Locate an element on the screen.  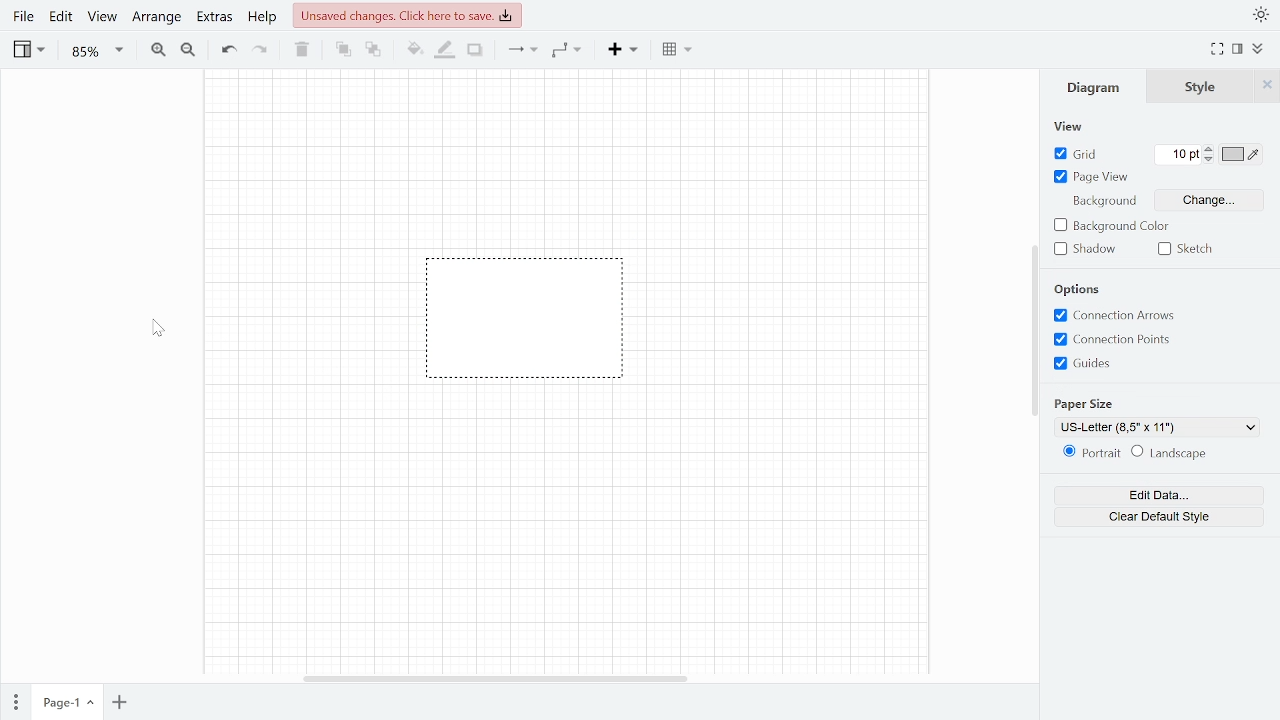
Zoom in is located at coordinates (158, 50).